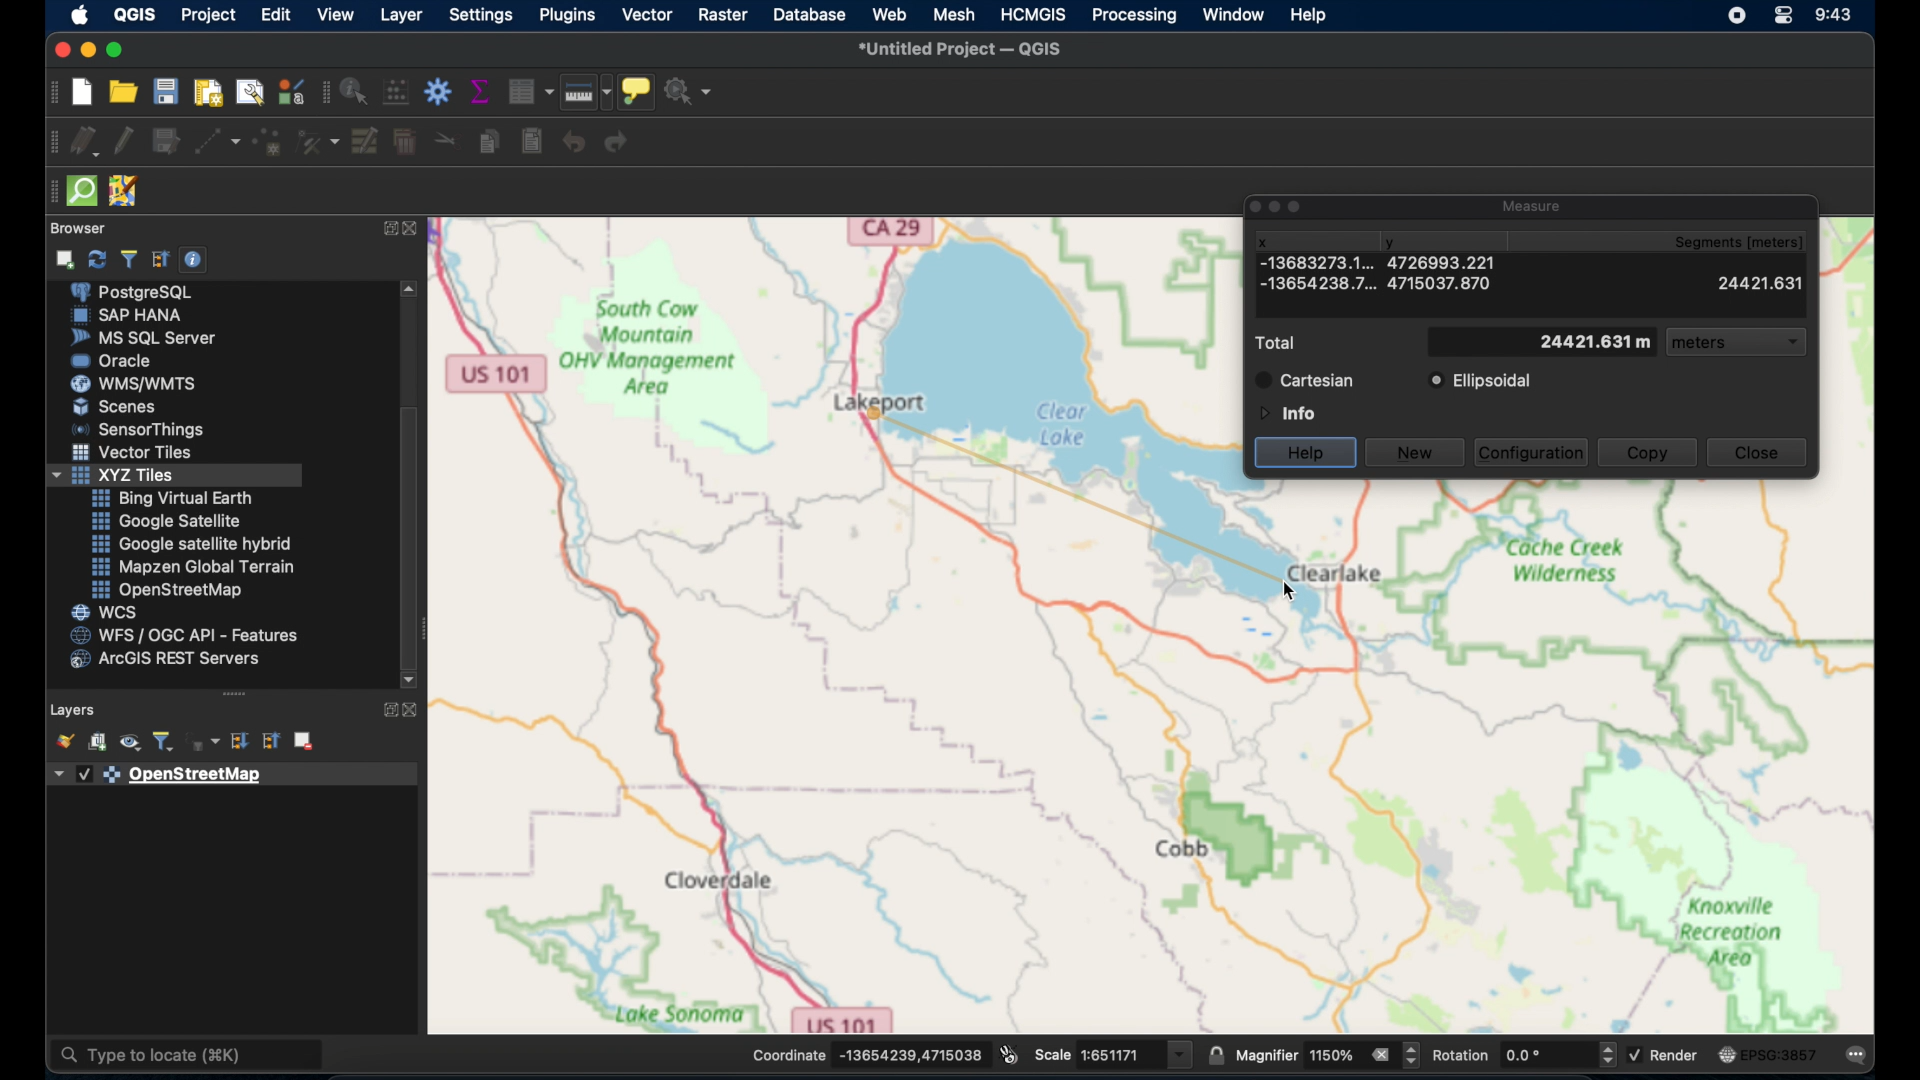 The height and width of the screenshot is (1080, 1920). Describe the element at coordinates (1787, 17) in the screenshot. I see `control center` at that location.